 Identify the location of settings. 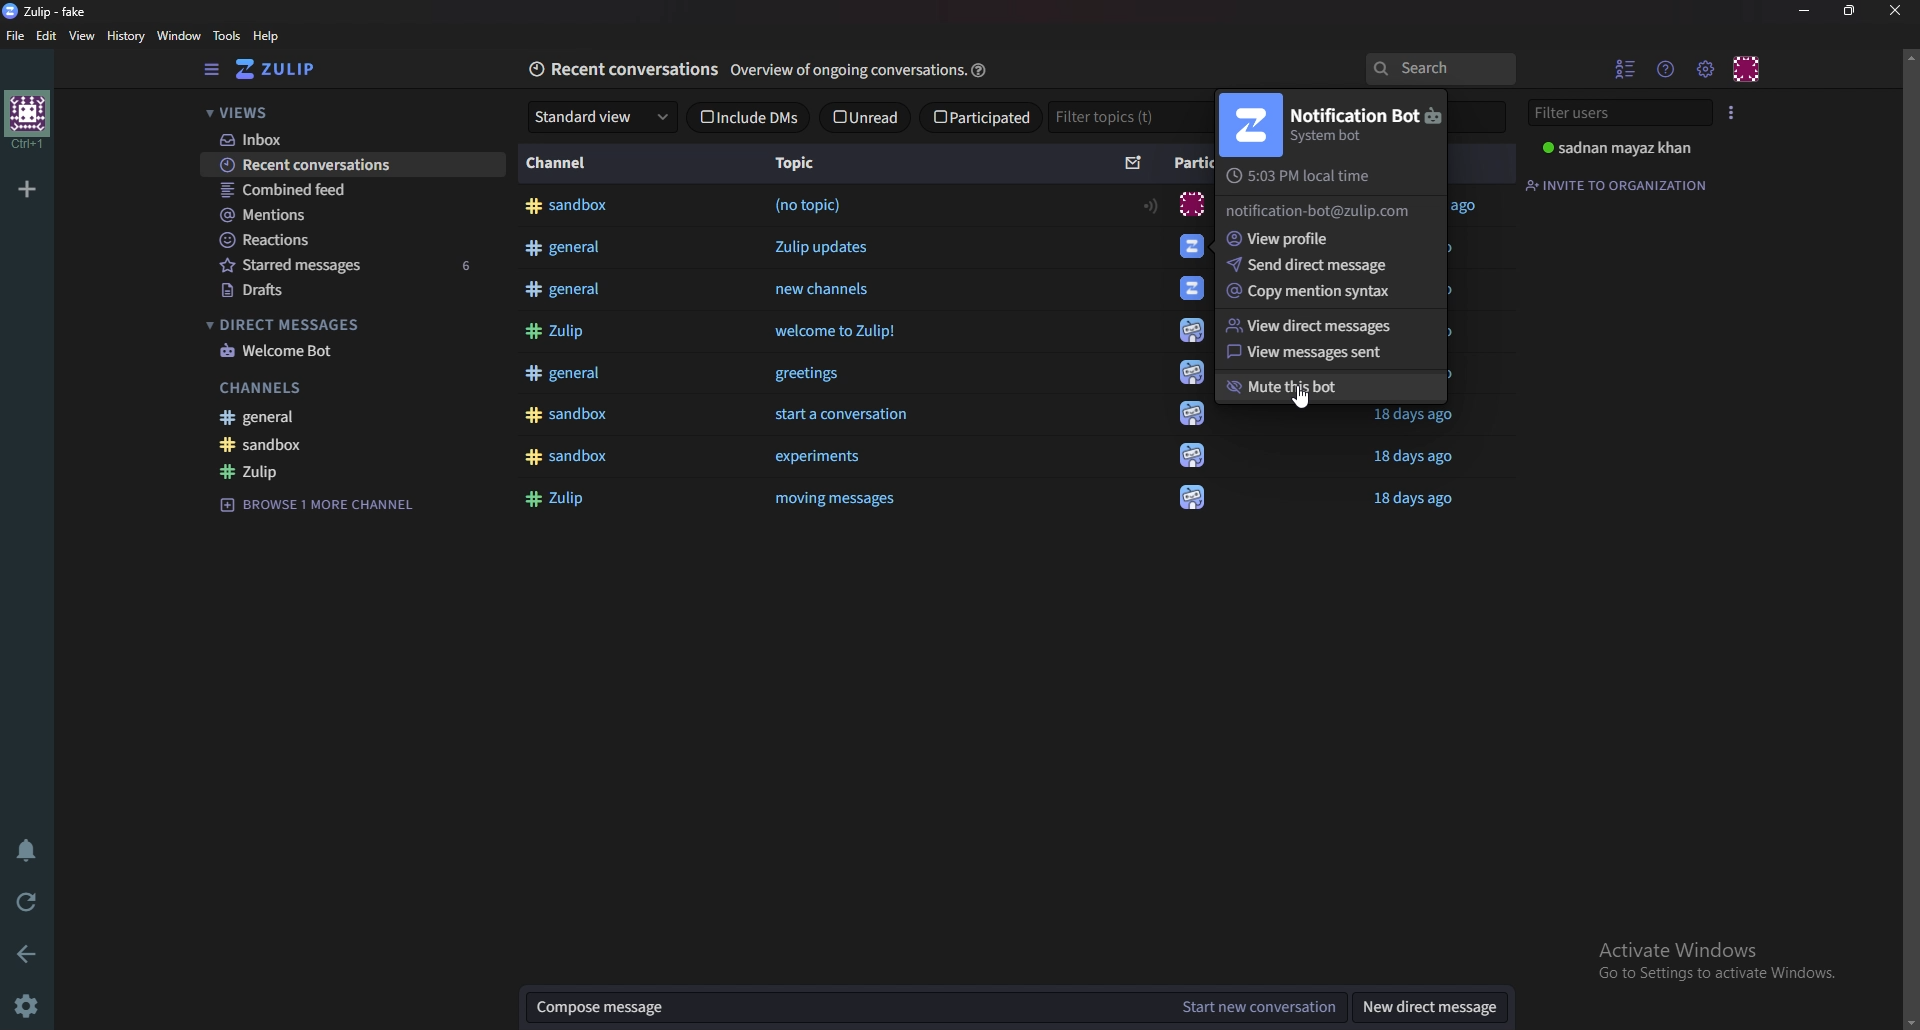
(31, 1004).